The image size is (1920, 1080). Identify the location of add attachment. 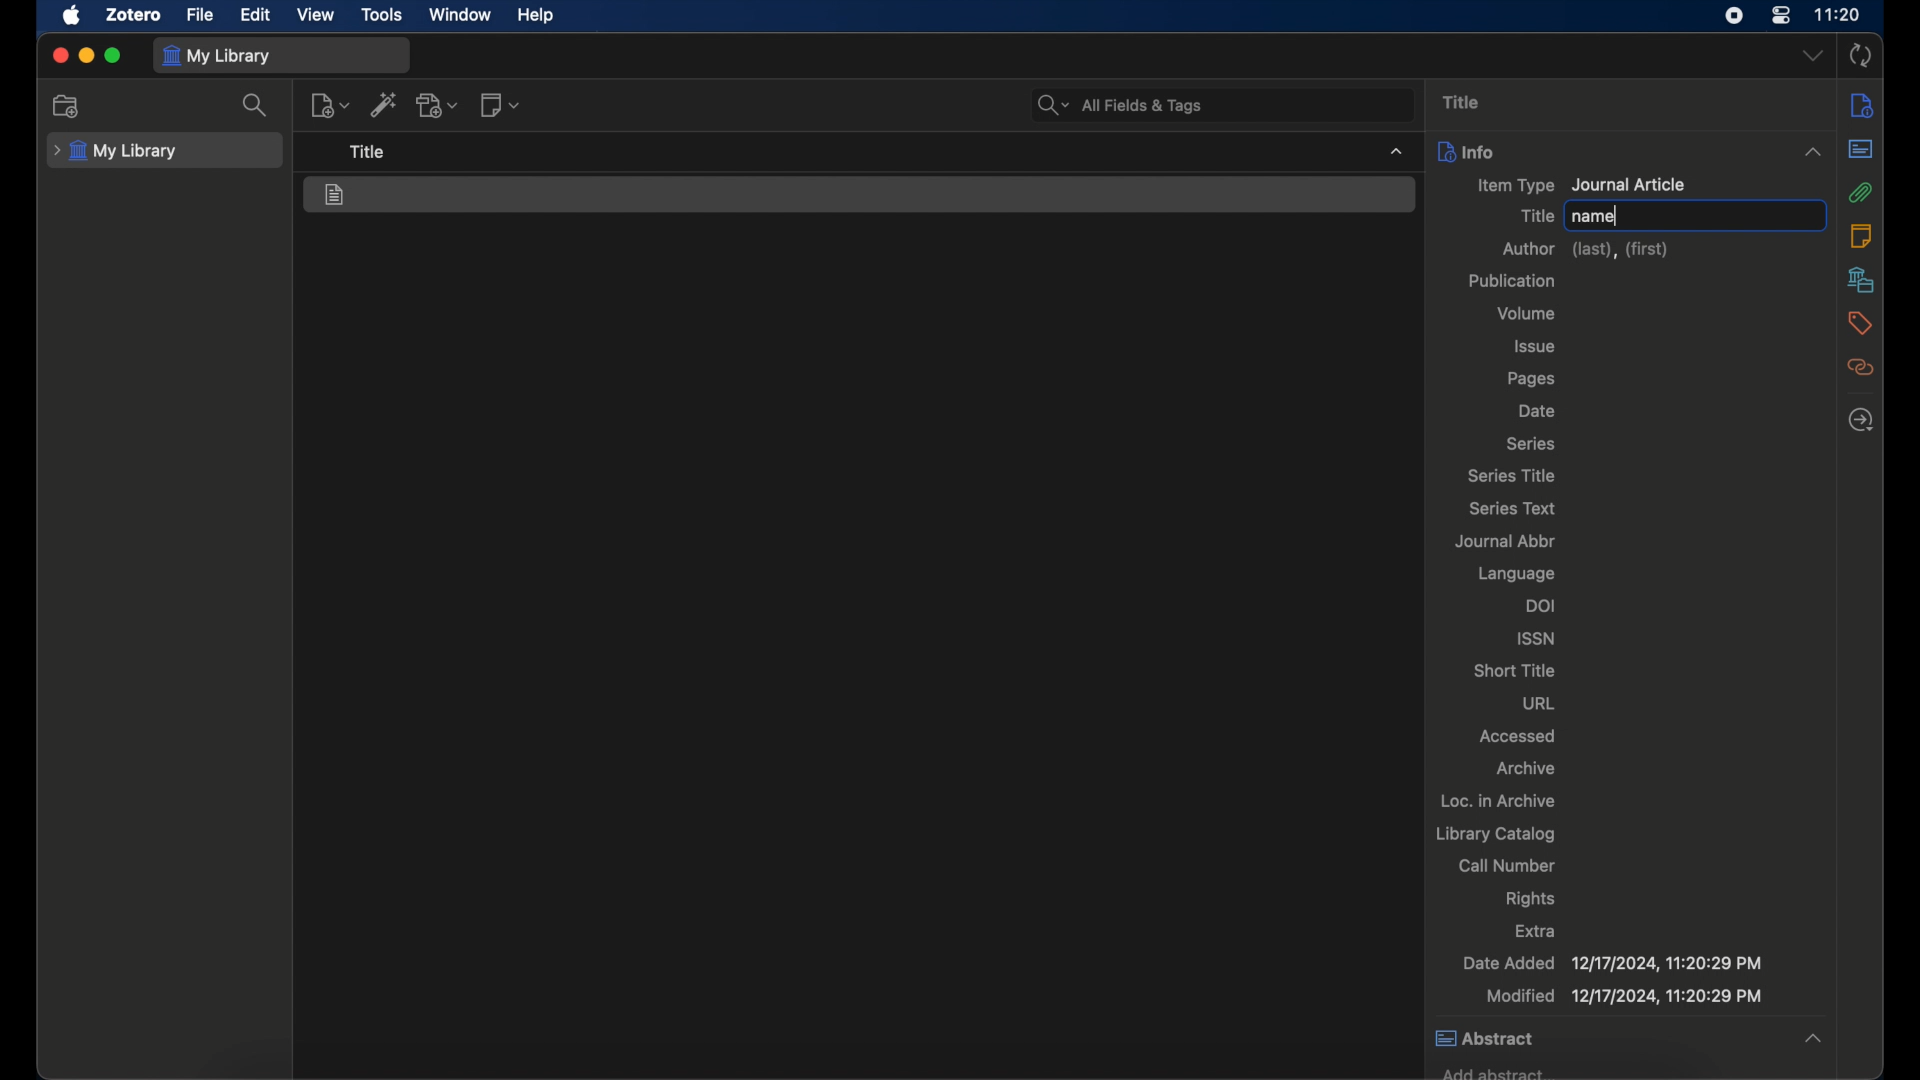
(438, 106).